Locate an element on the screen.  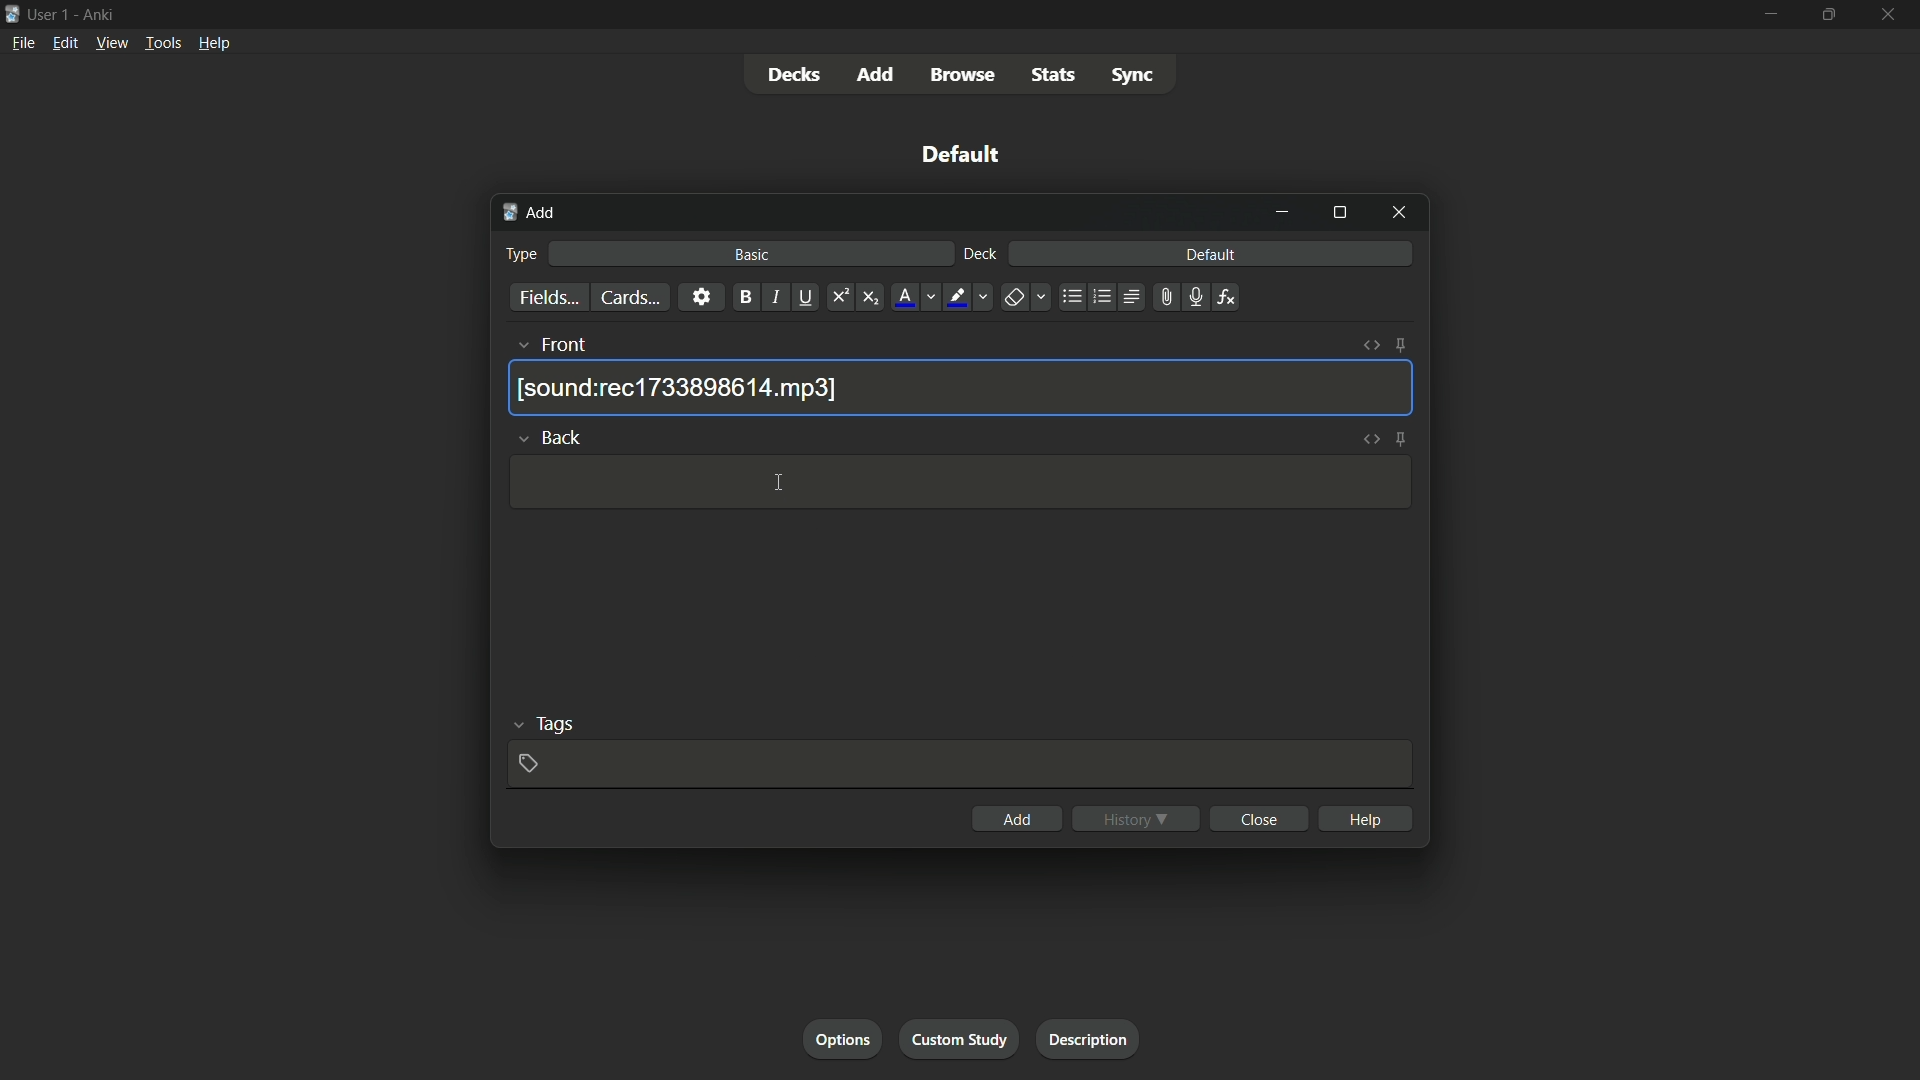
add tag is located at coordinates (529, 762).